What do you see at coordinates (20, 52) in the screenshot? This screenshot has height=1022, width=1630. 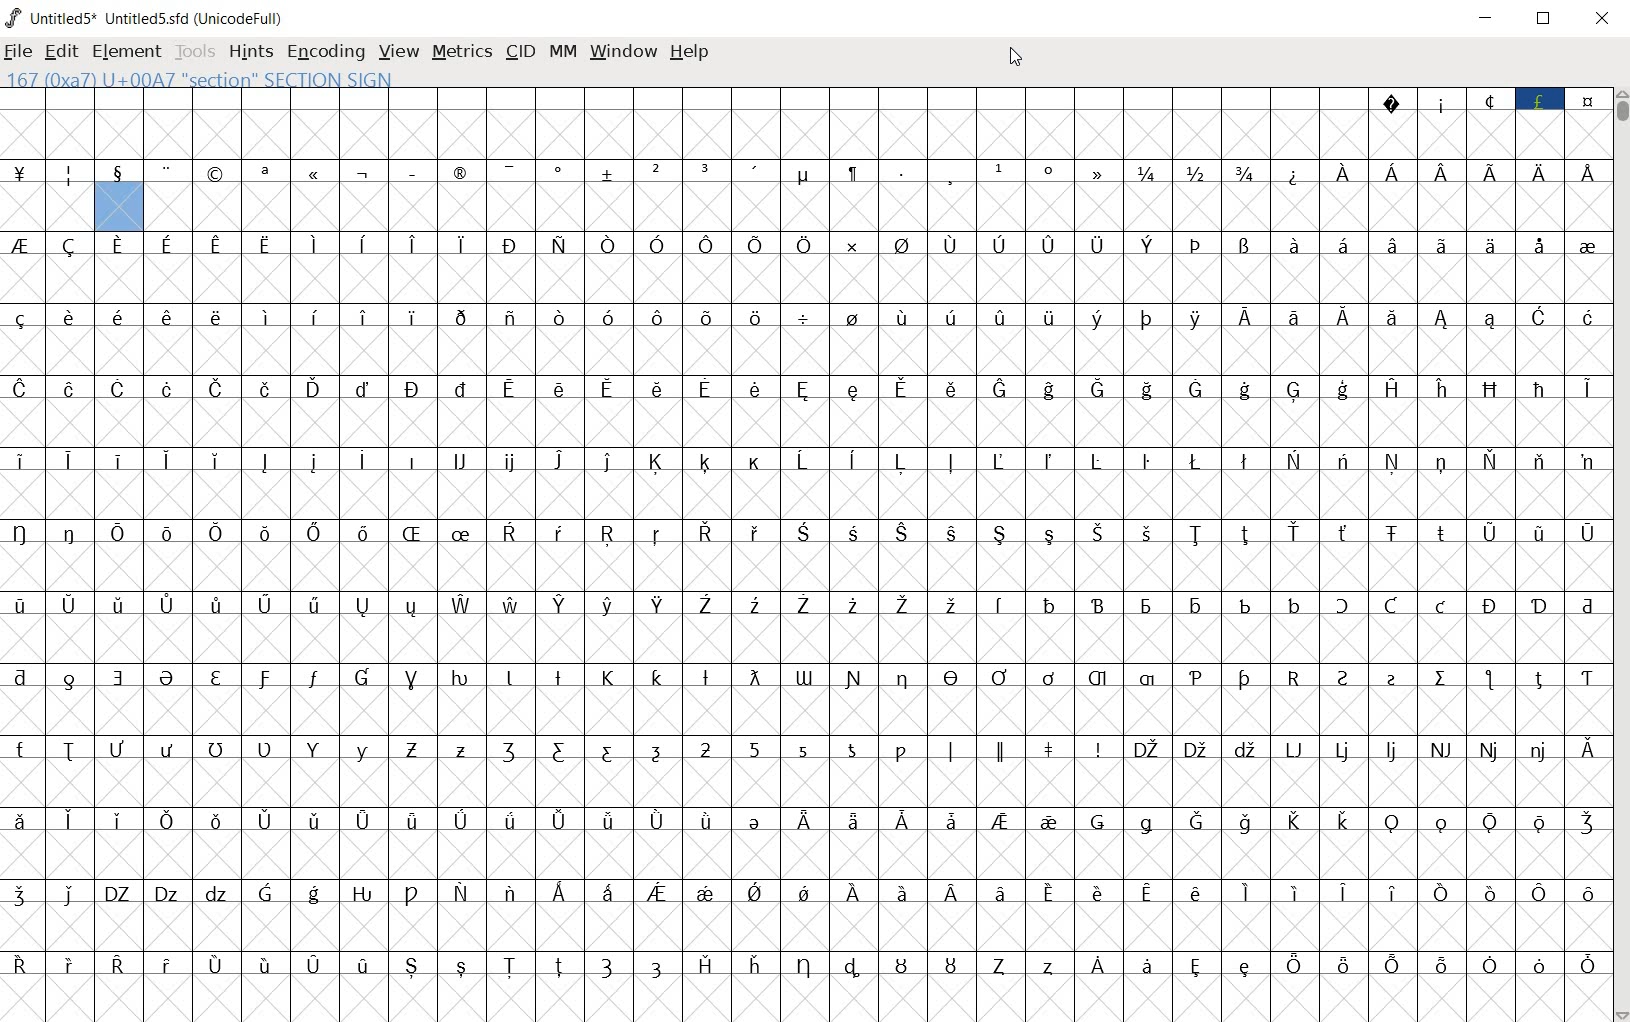 I see `FILE` at bounding box center [20, 52].